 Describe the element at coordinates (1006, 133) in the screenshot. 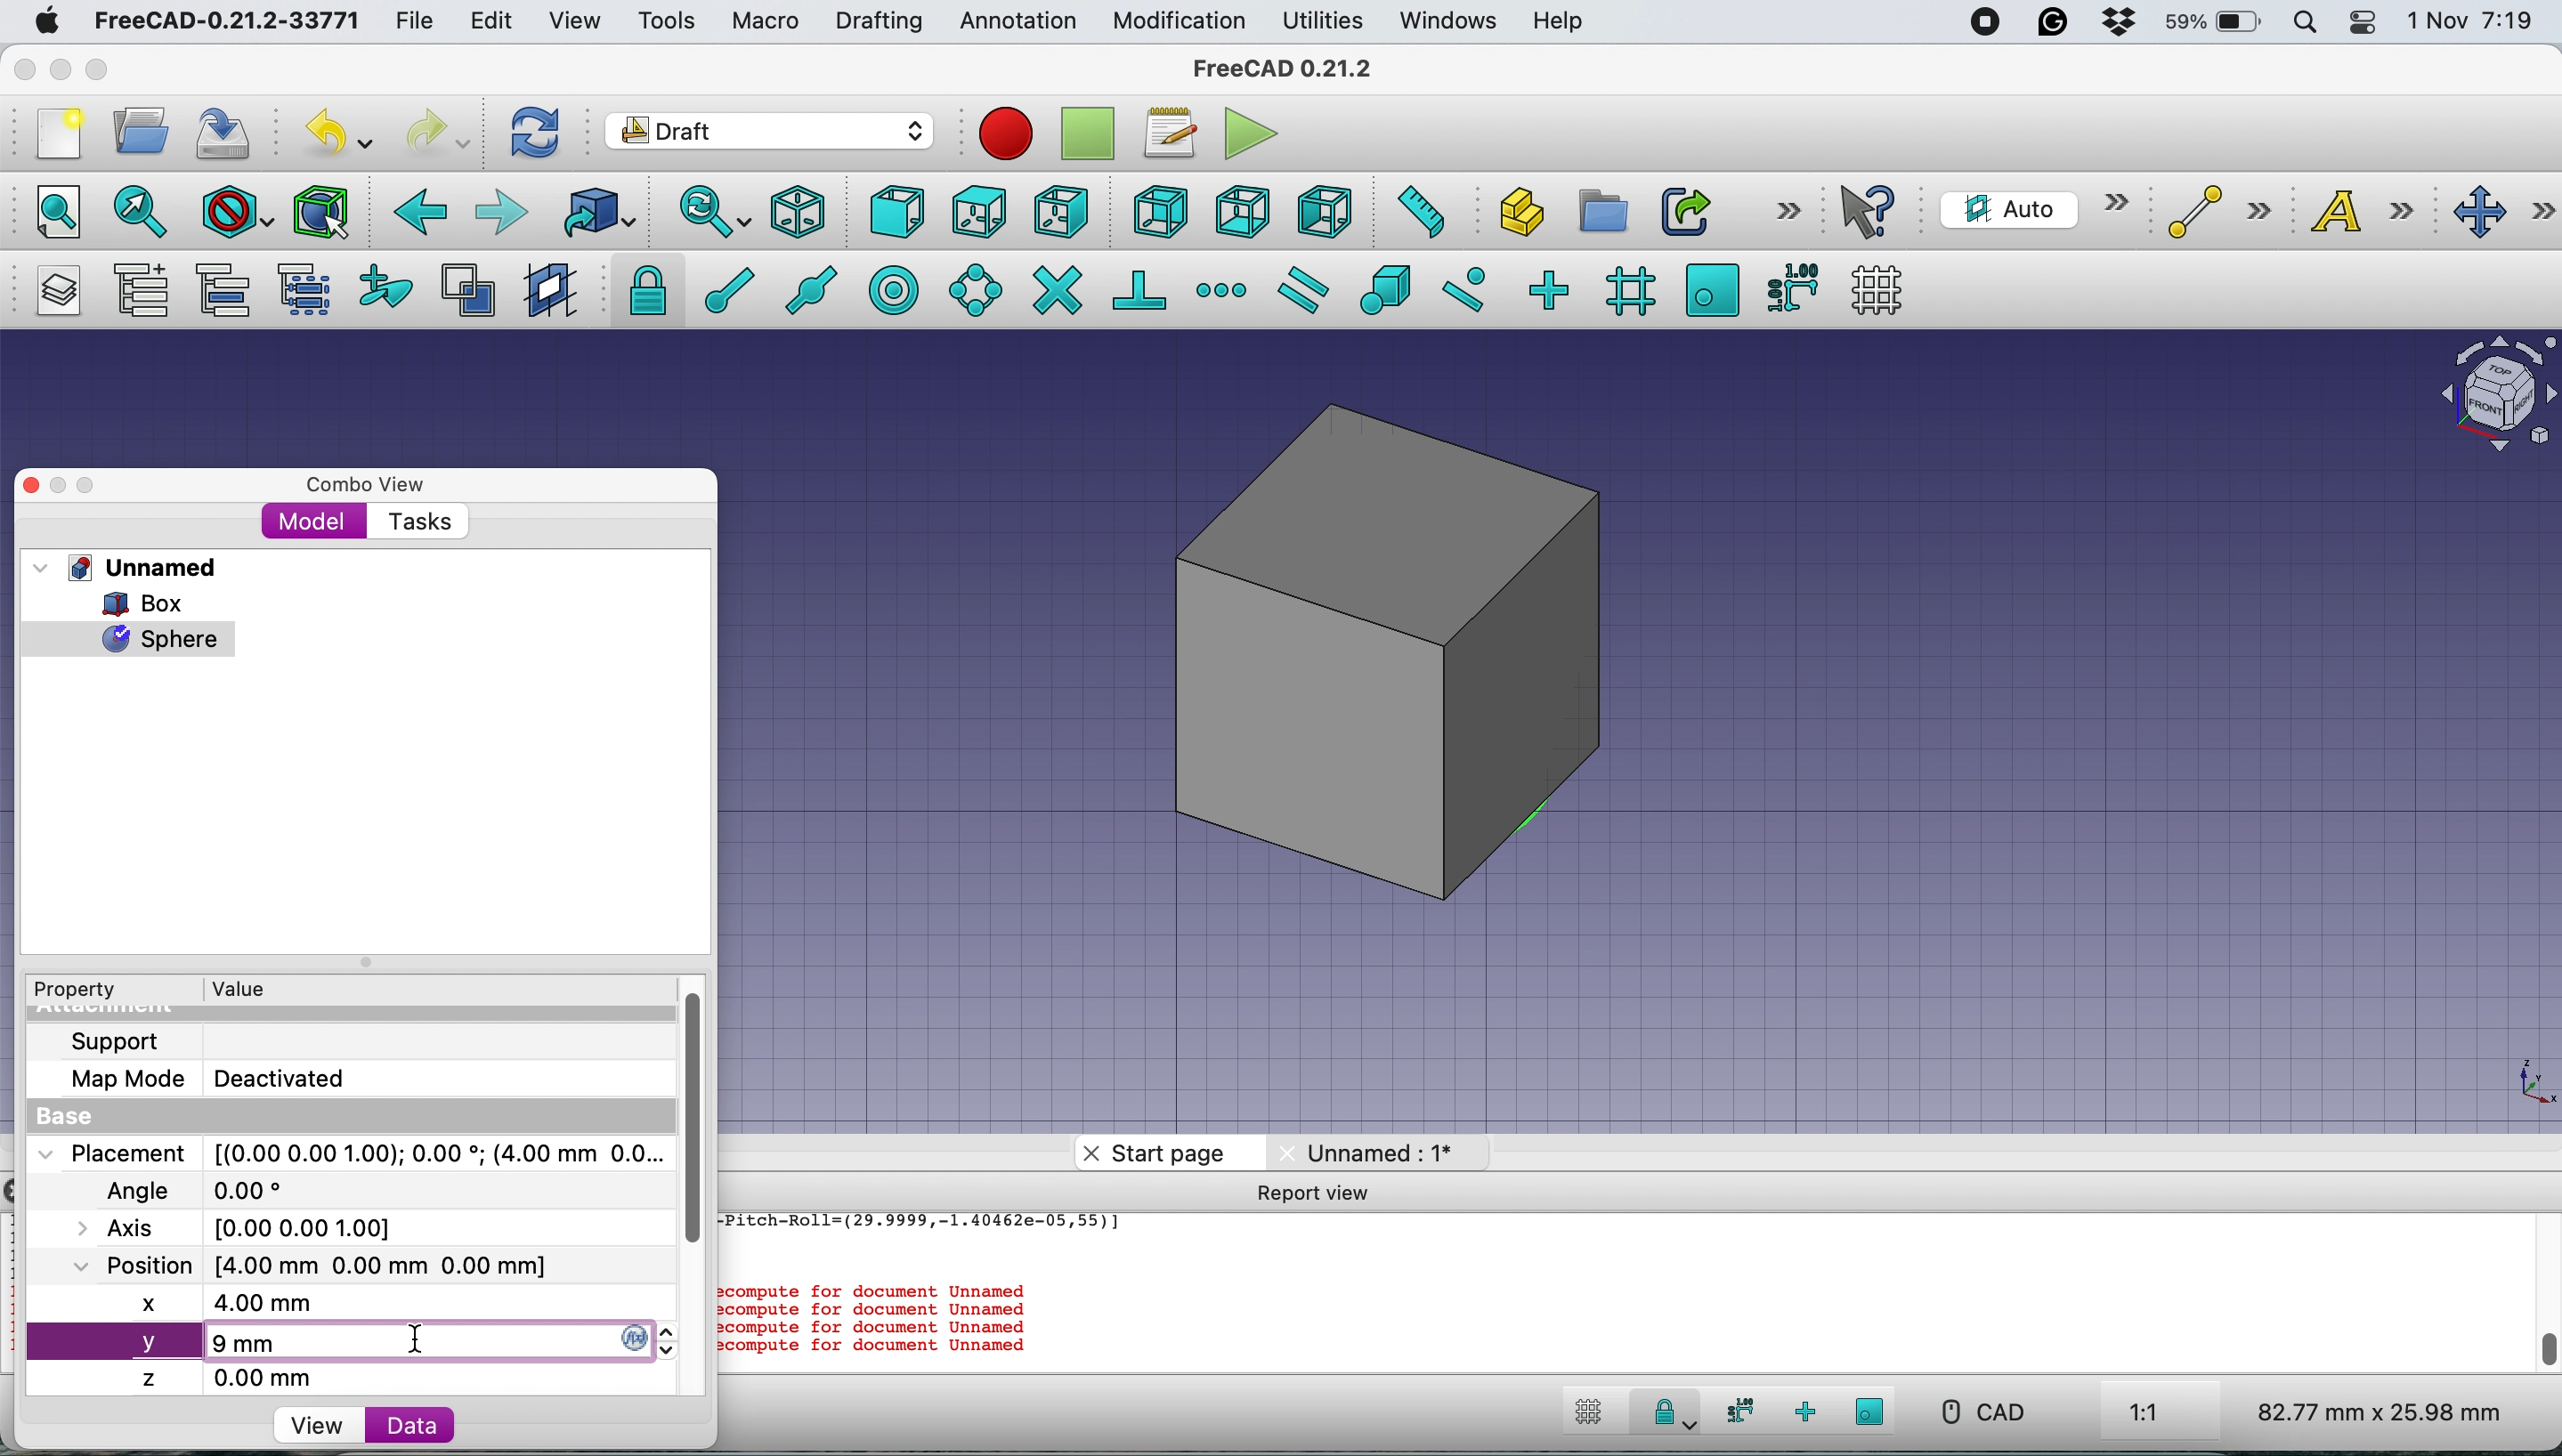

I see `record macros` at that location.